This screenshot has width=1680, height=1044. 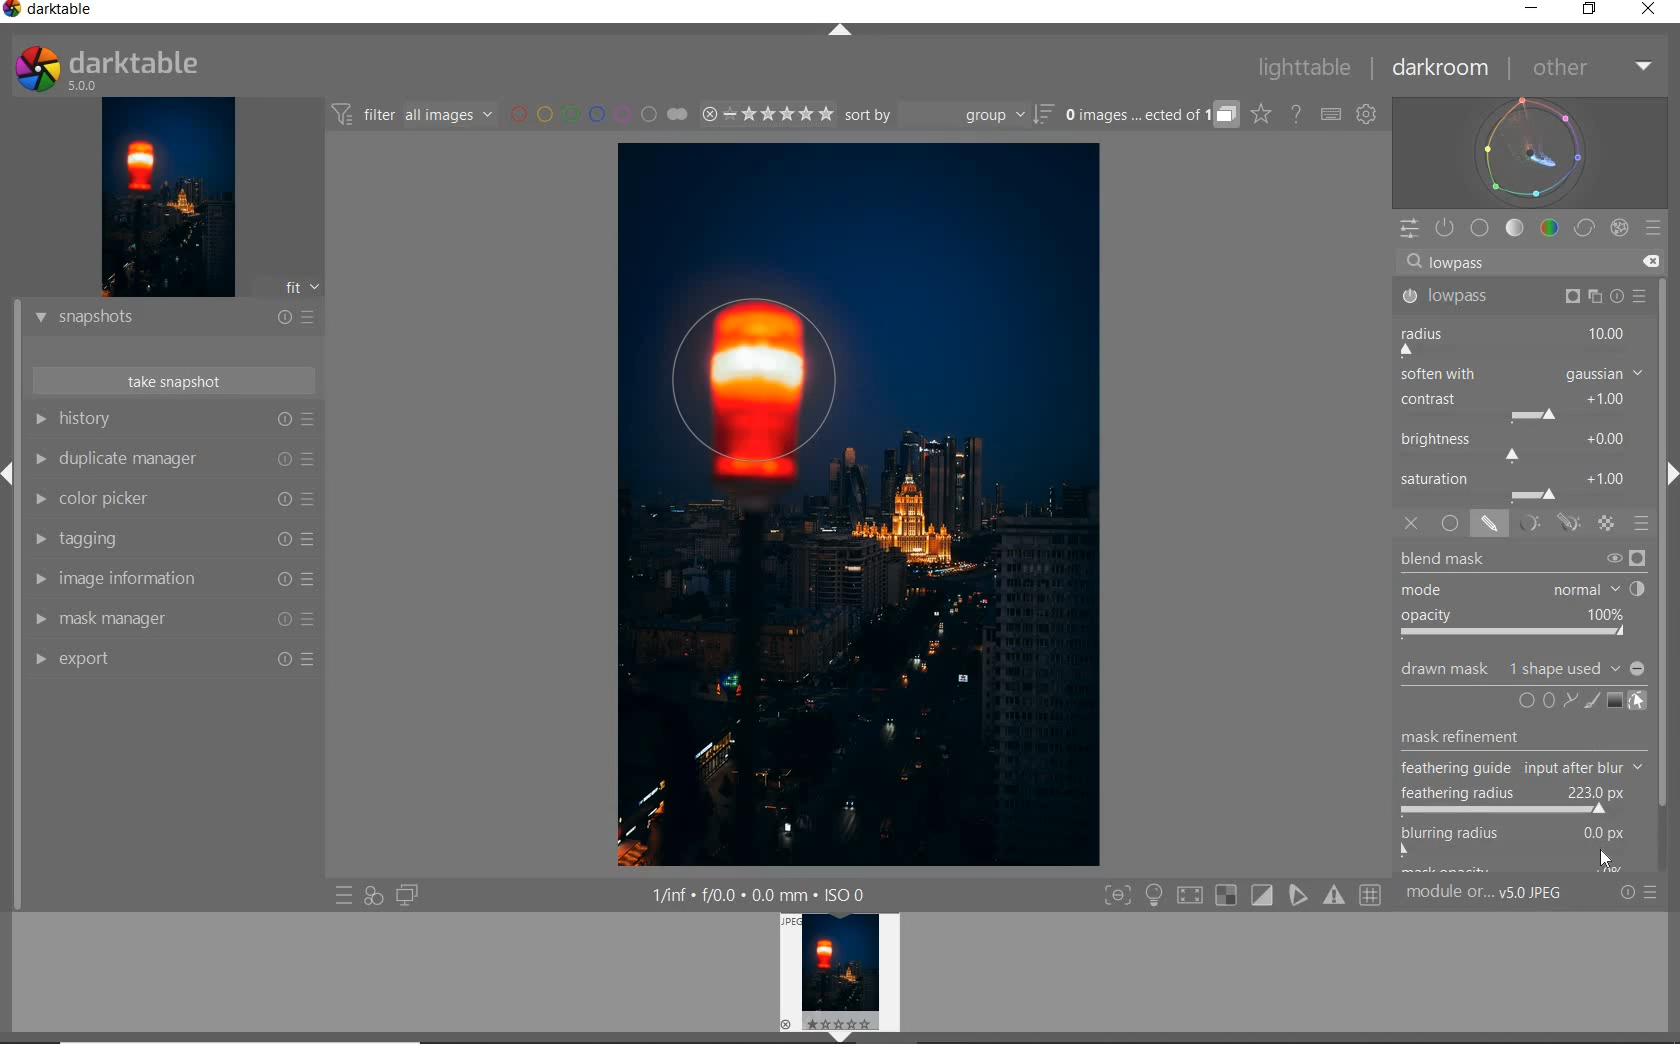 What do you see at coordinates (1514, 261) in the screenshot?
I see `Searchbar` at bounding box center [1514, 261].